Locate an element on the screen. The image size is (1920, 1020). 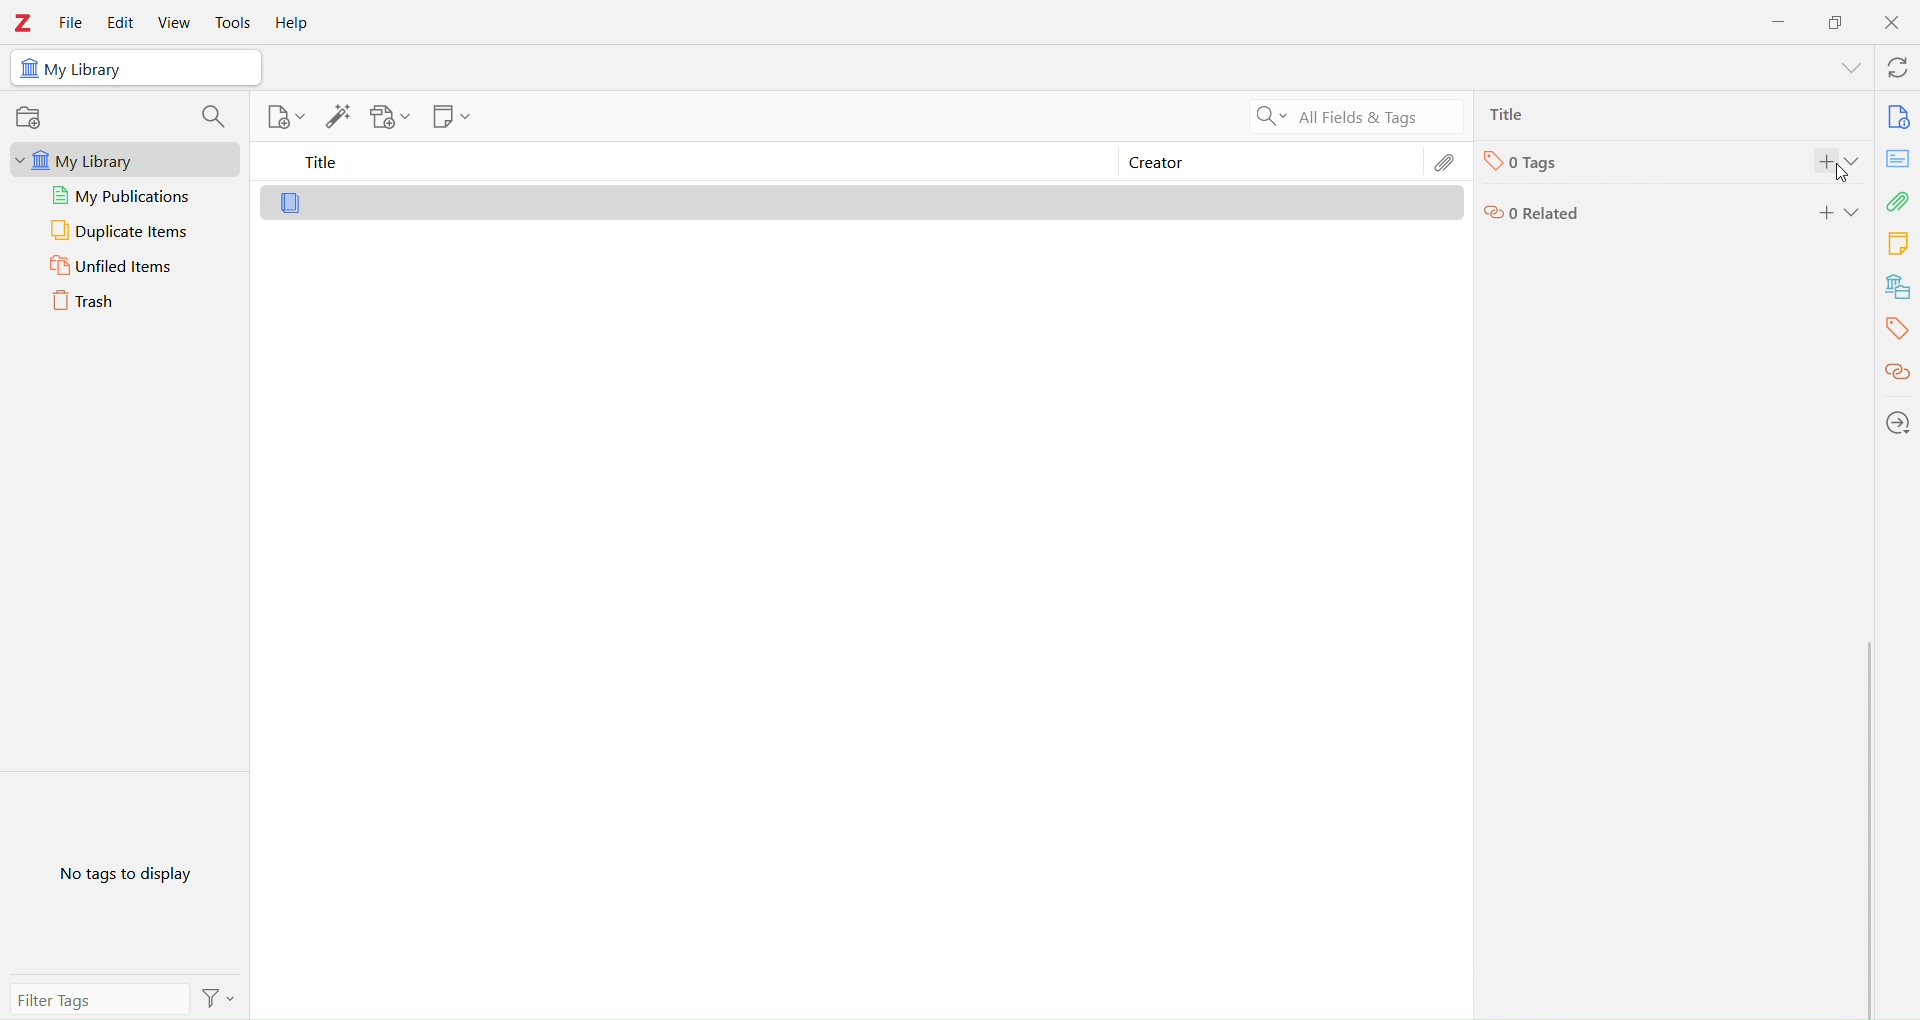
Help is located at coordinates (292, 24).